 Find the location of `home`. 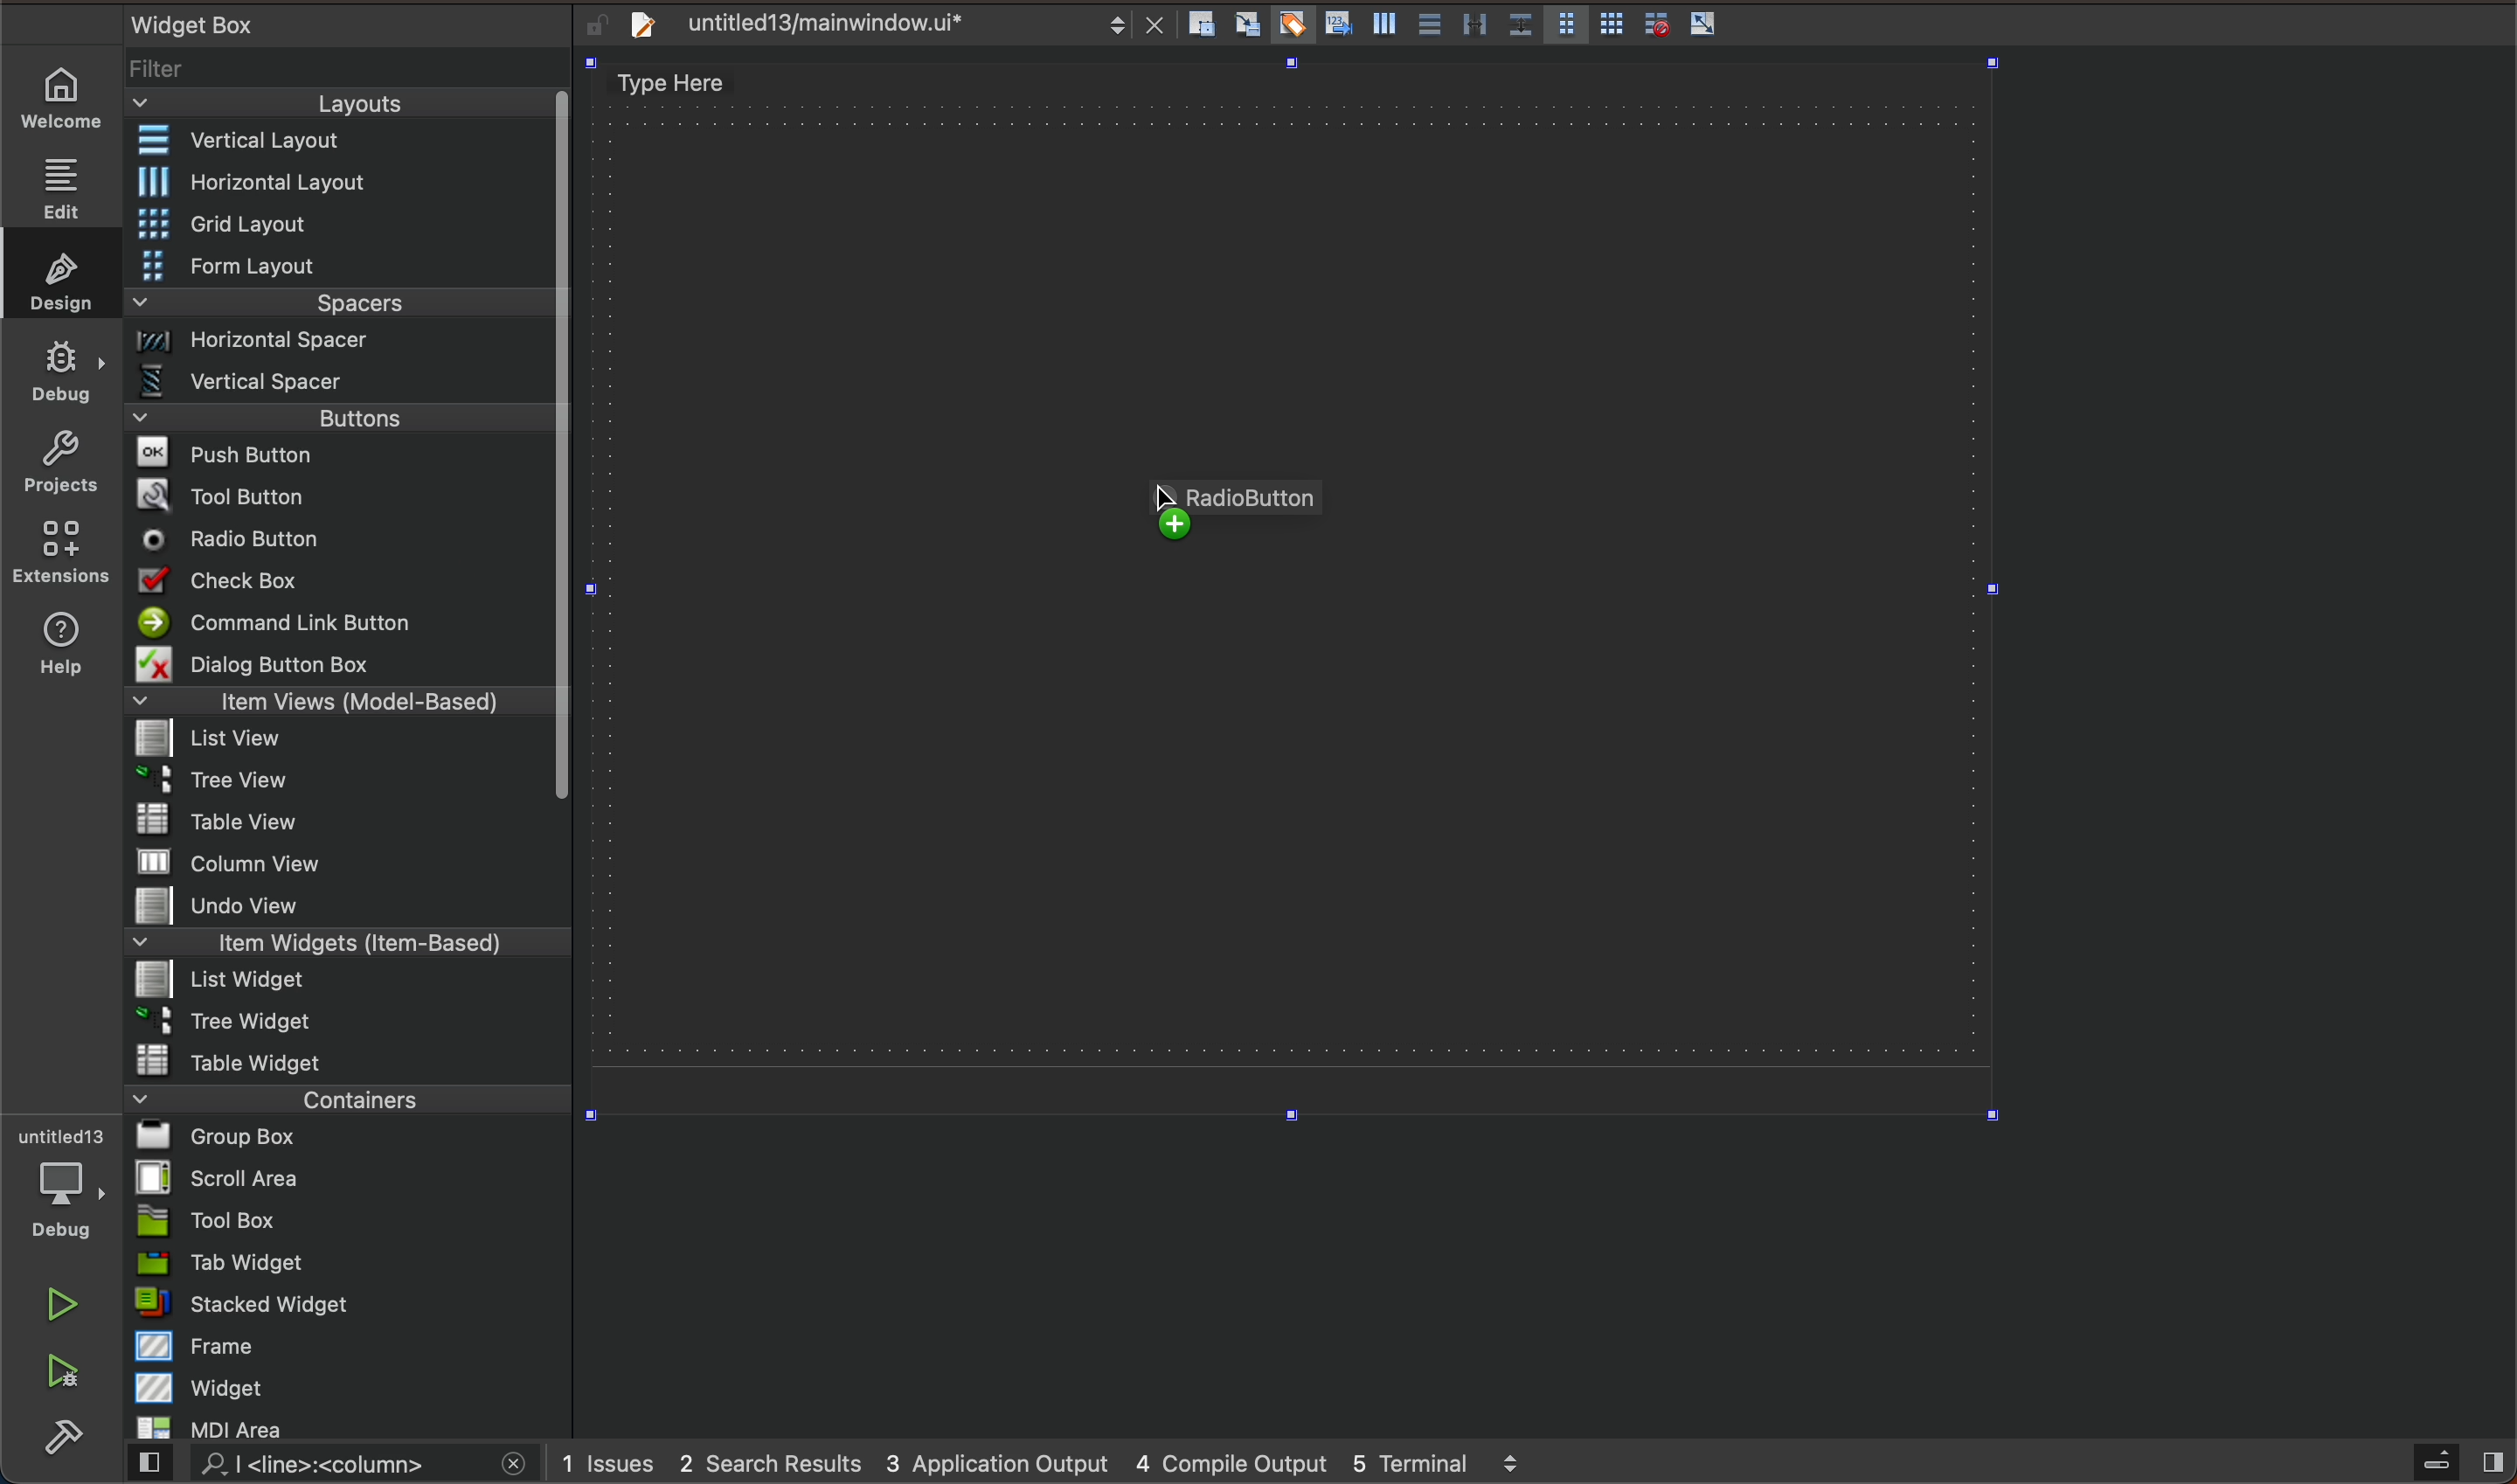

home is located at coordinates (71, 98).